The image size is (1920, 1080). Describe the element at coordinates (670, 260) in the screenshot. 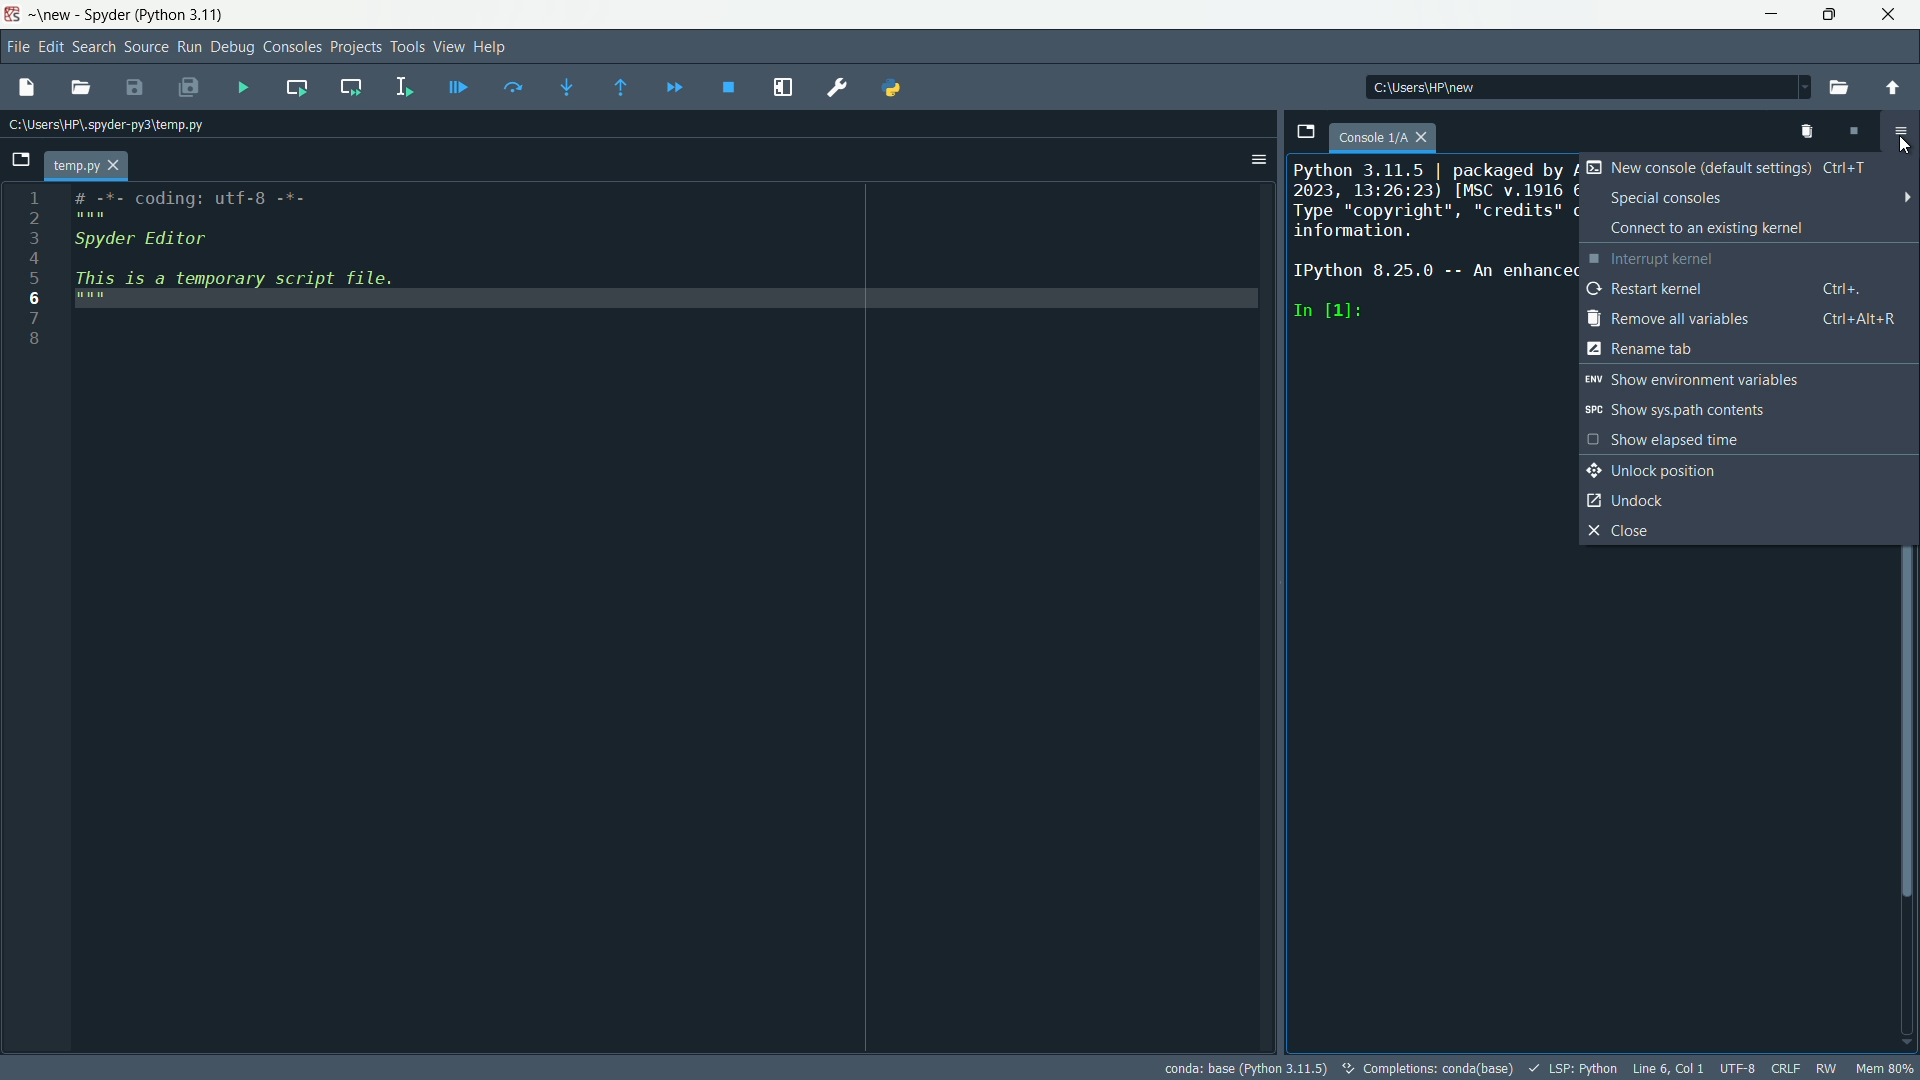

I see `# -*- coding: utf-8 -*- """ Spyder Editor  This is a temporary script file. """` at that location.